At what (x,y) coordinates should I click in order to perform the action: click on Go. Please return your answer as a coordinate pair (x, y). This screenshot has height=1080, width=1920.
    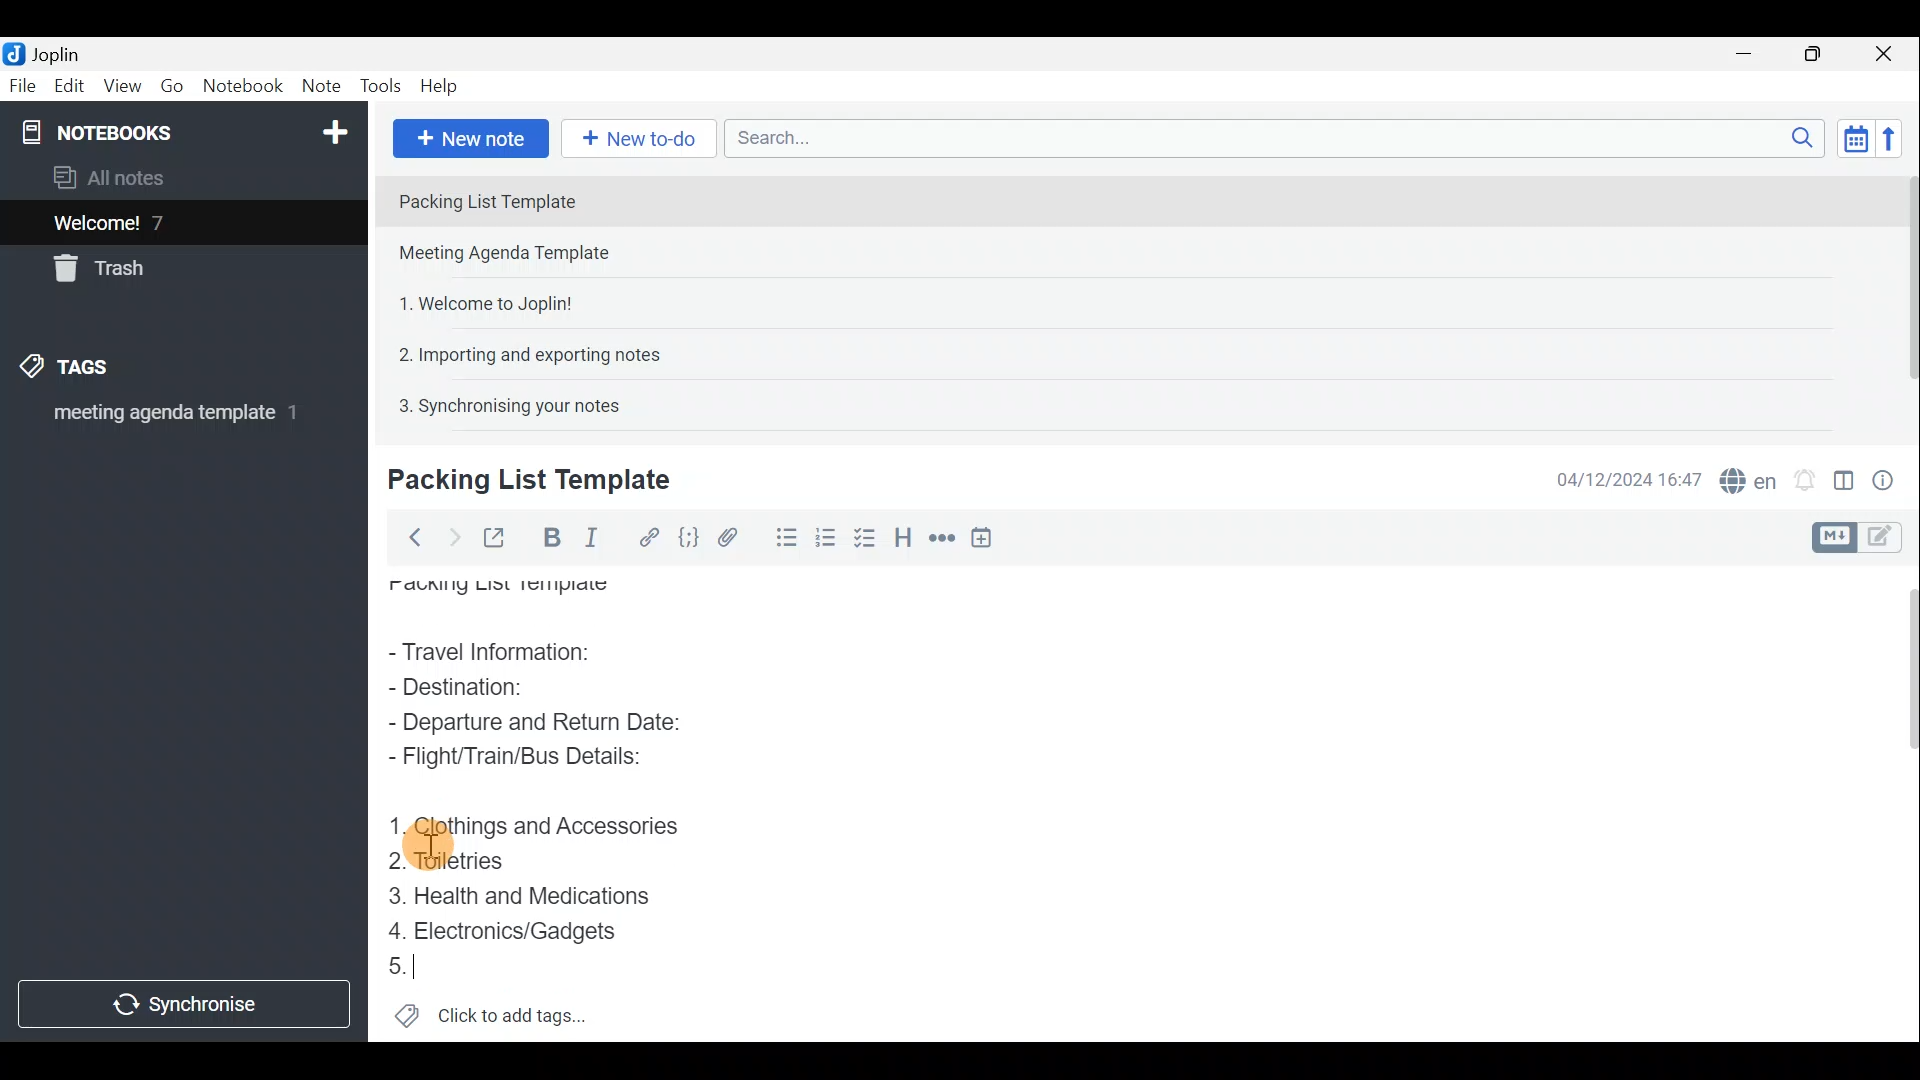
    Looking at the image, I should click on (173, 86).